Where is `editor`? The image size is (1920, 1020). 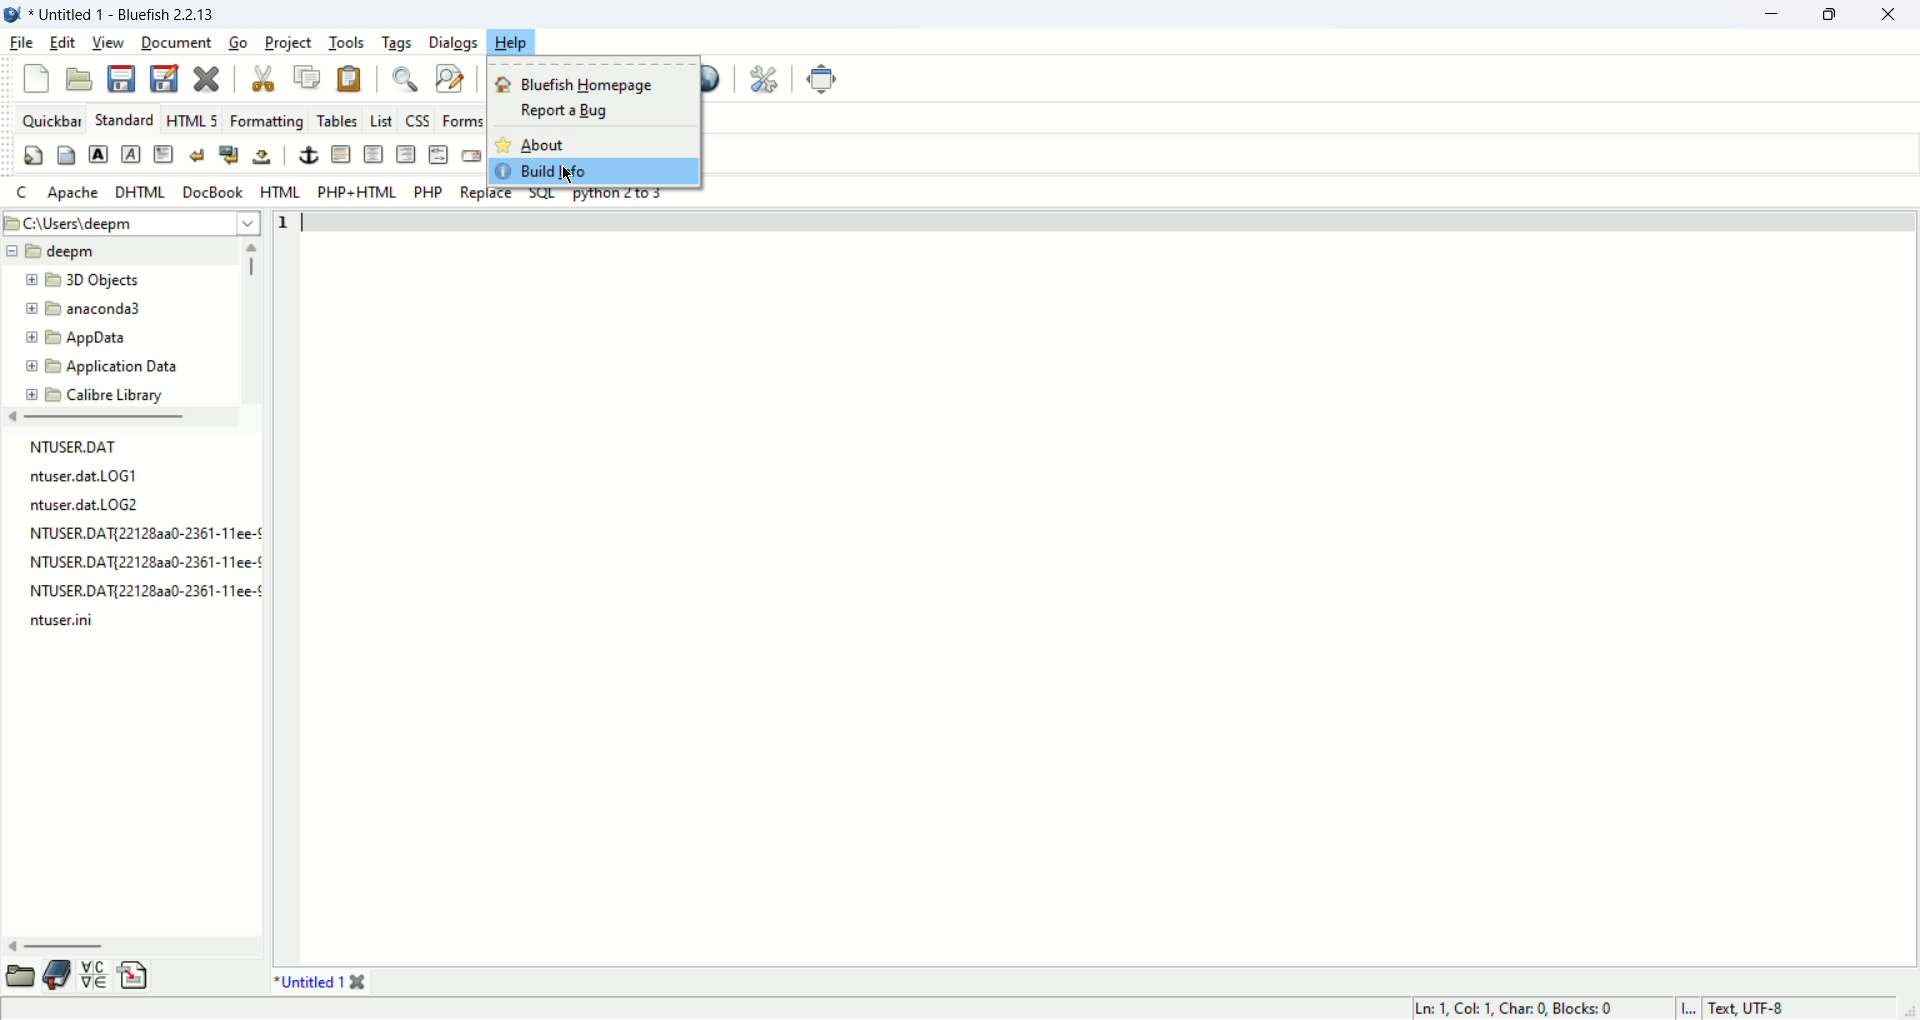 editor is located at coordinates (1112, 586).